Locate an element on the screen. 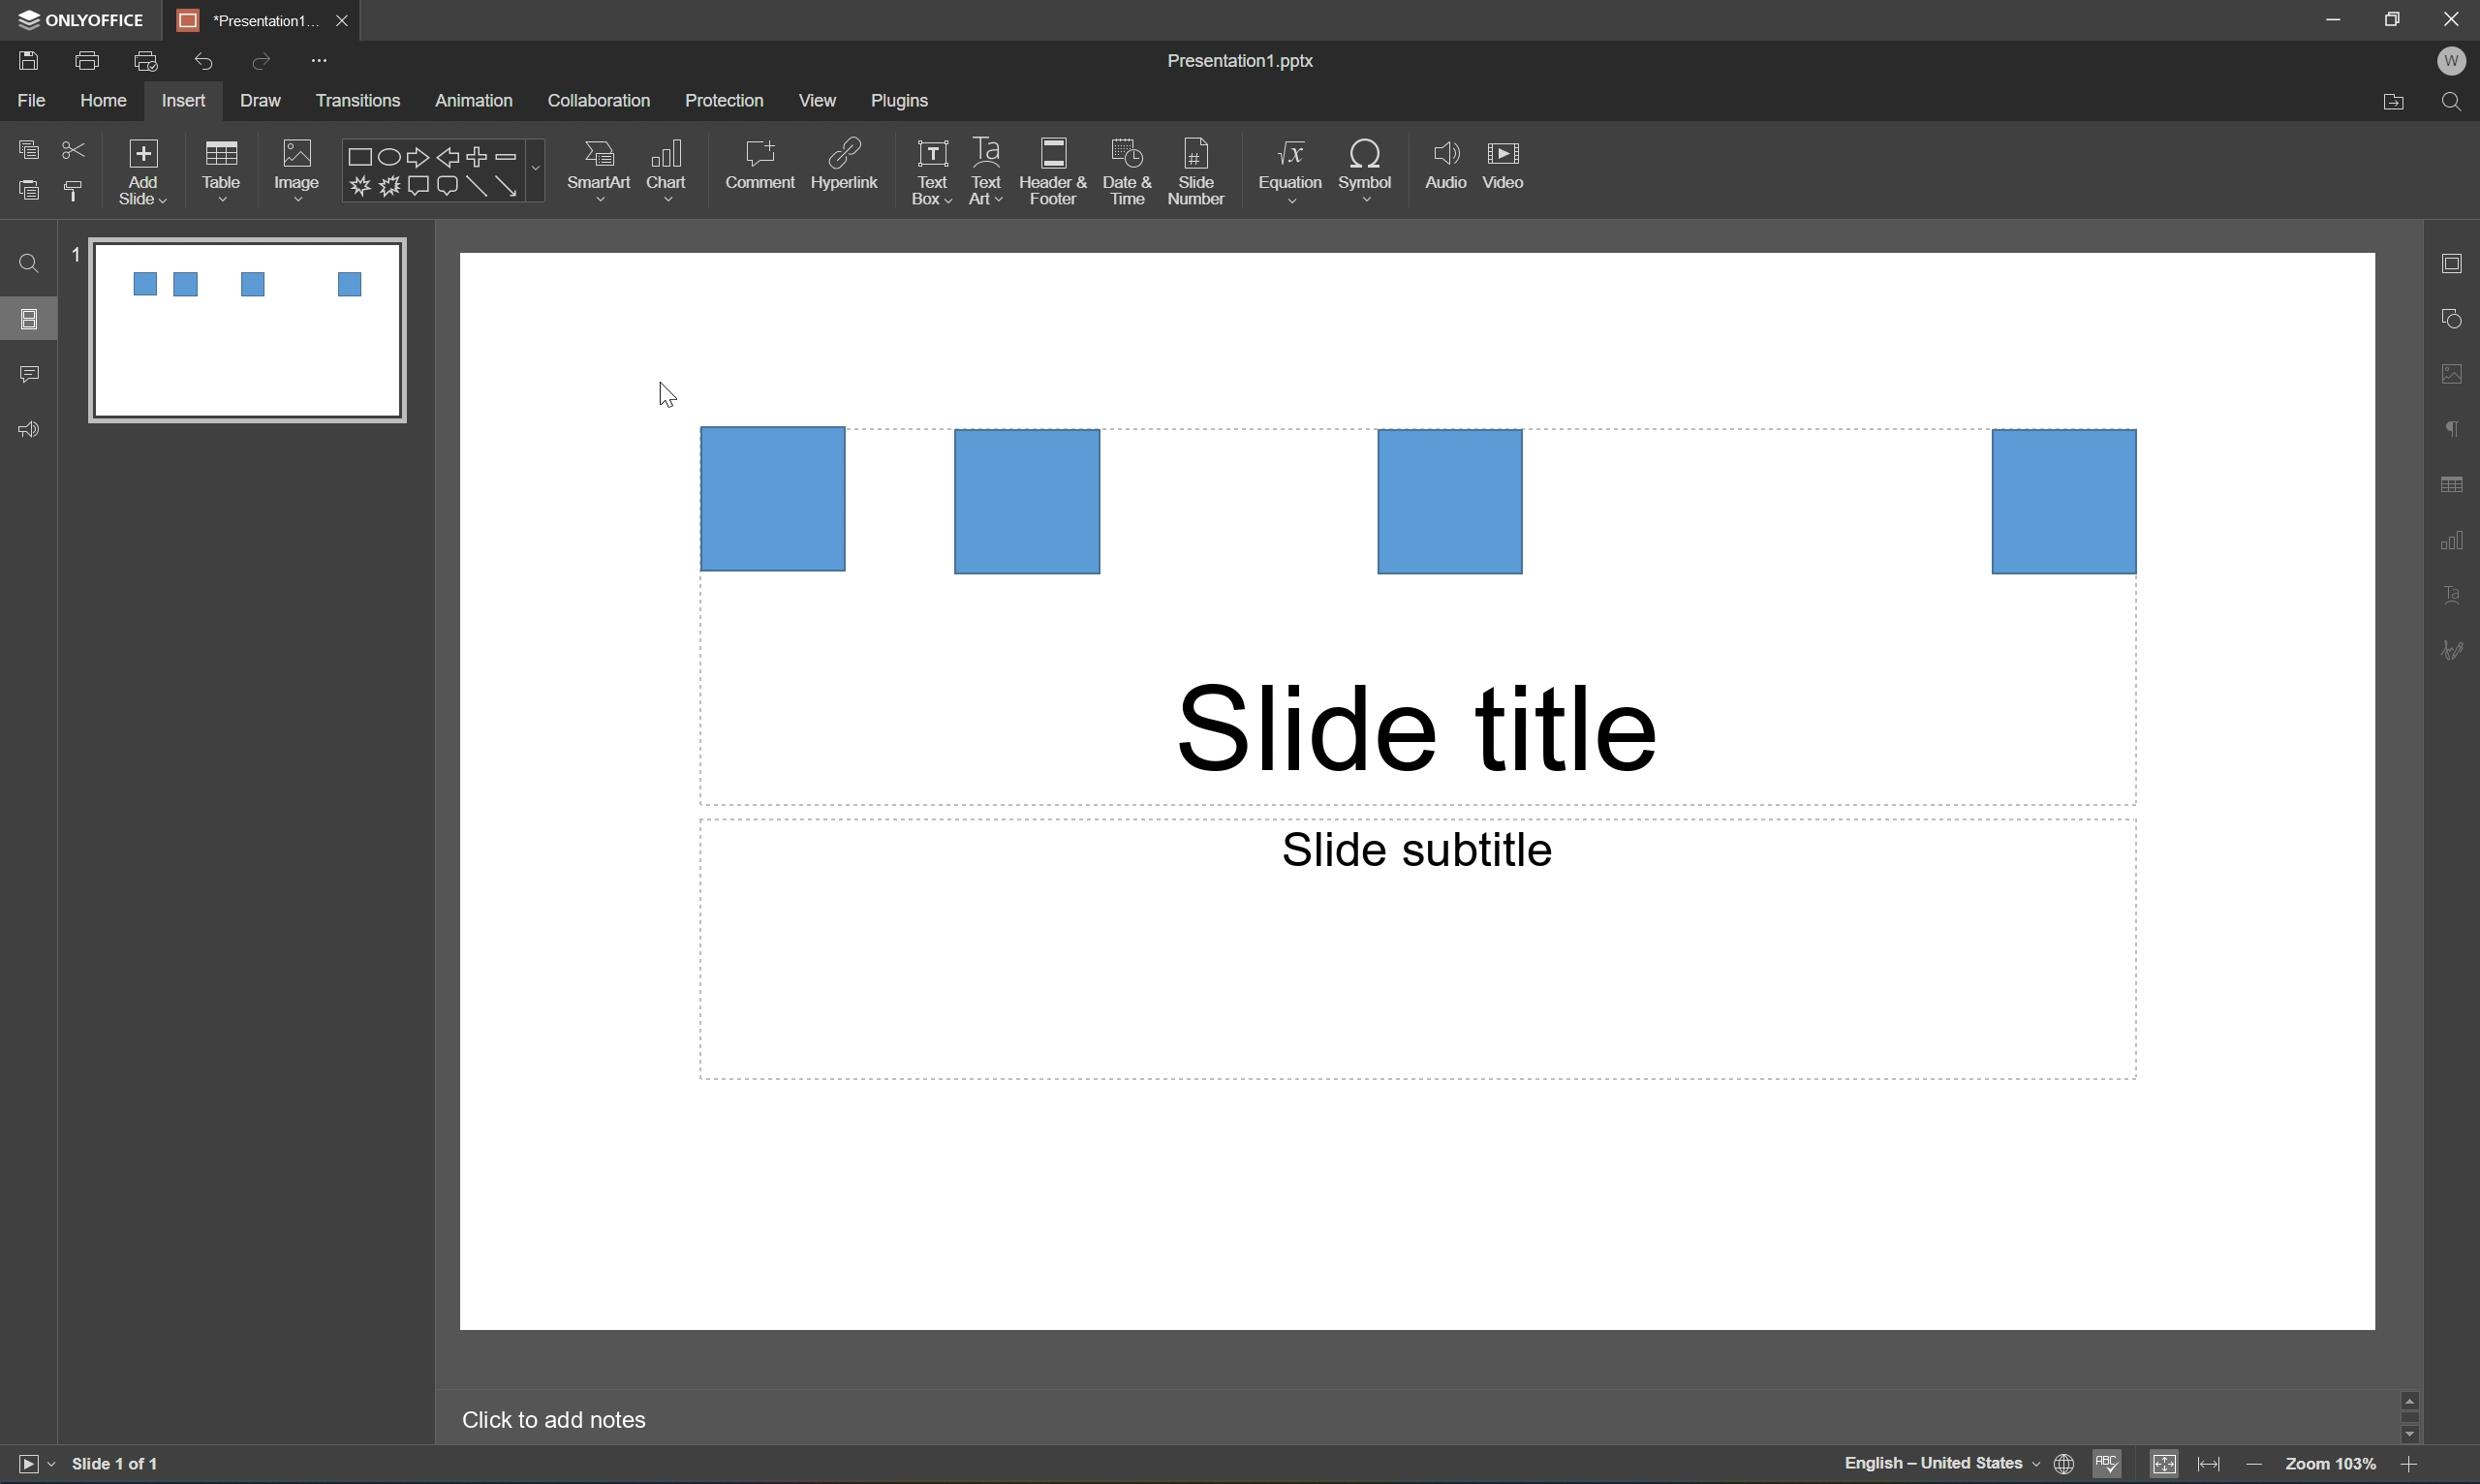 The width and height of the screenshot is (2480, 1484). home is located at coordinates (102, 102).